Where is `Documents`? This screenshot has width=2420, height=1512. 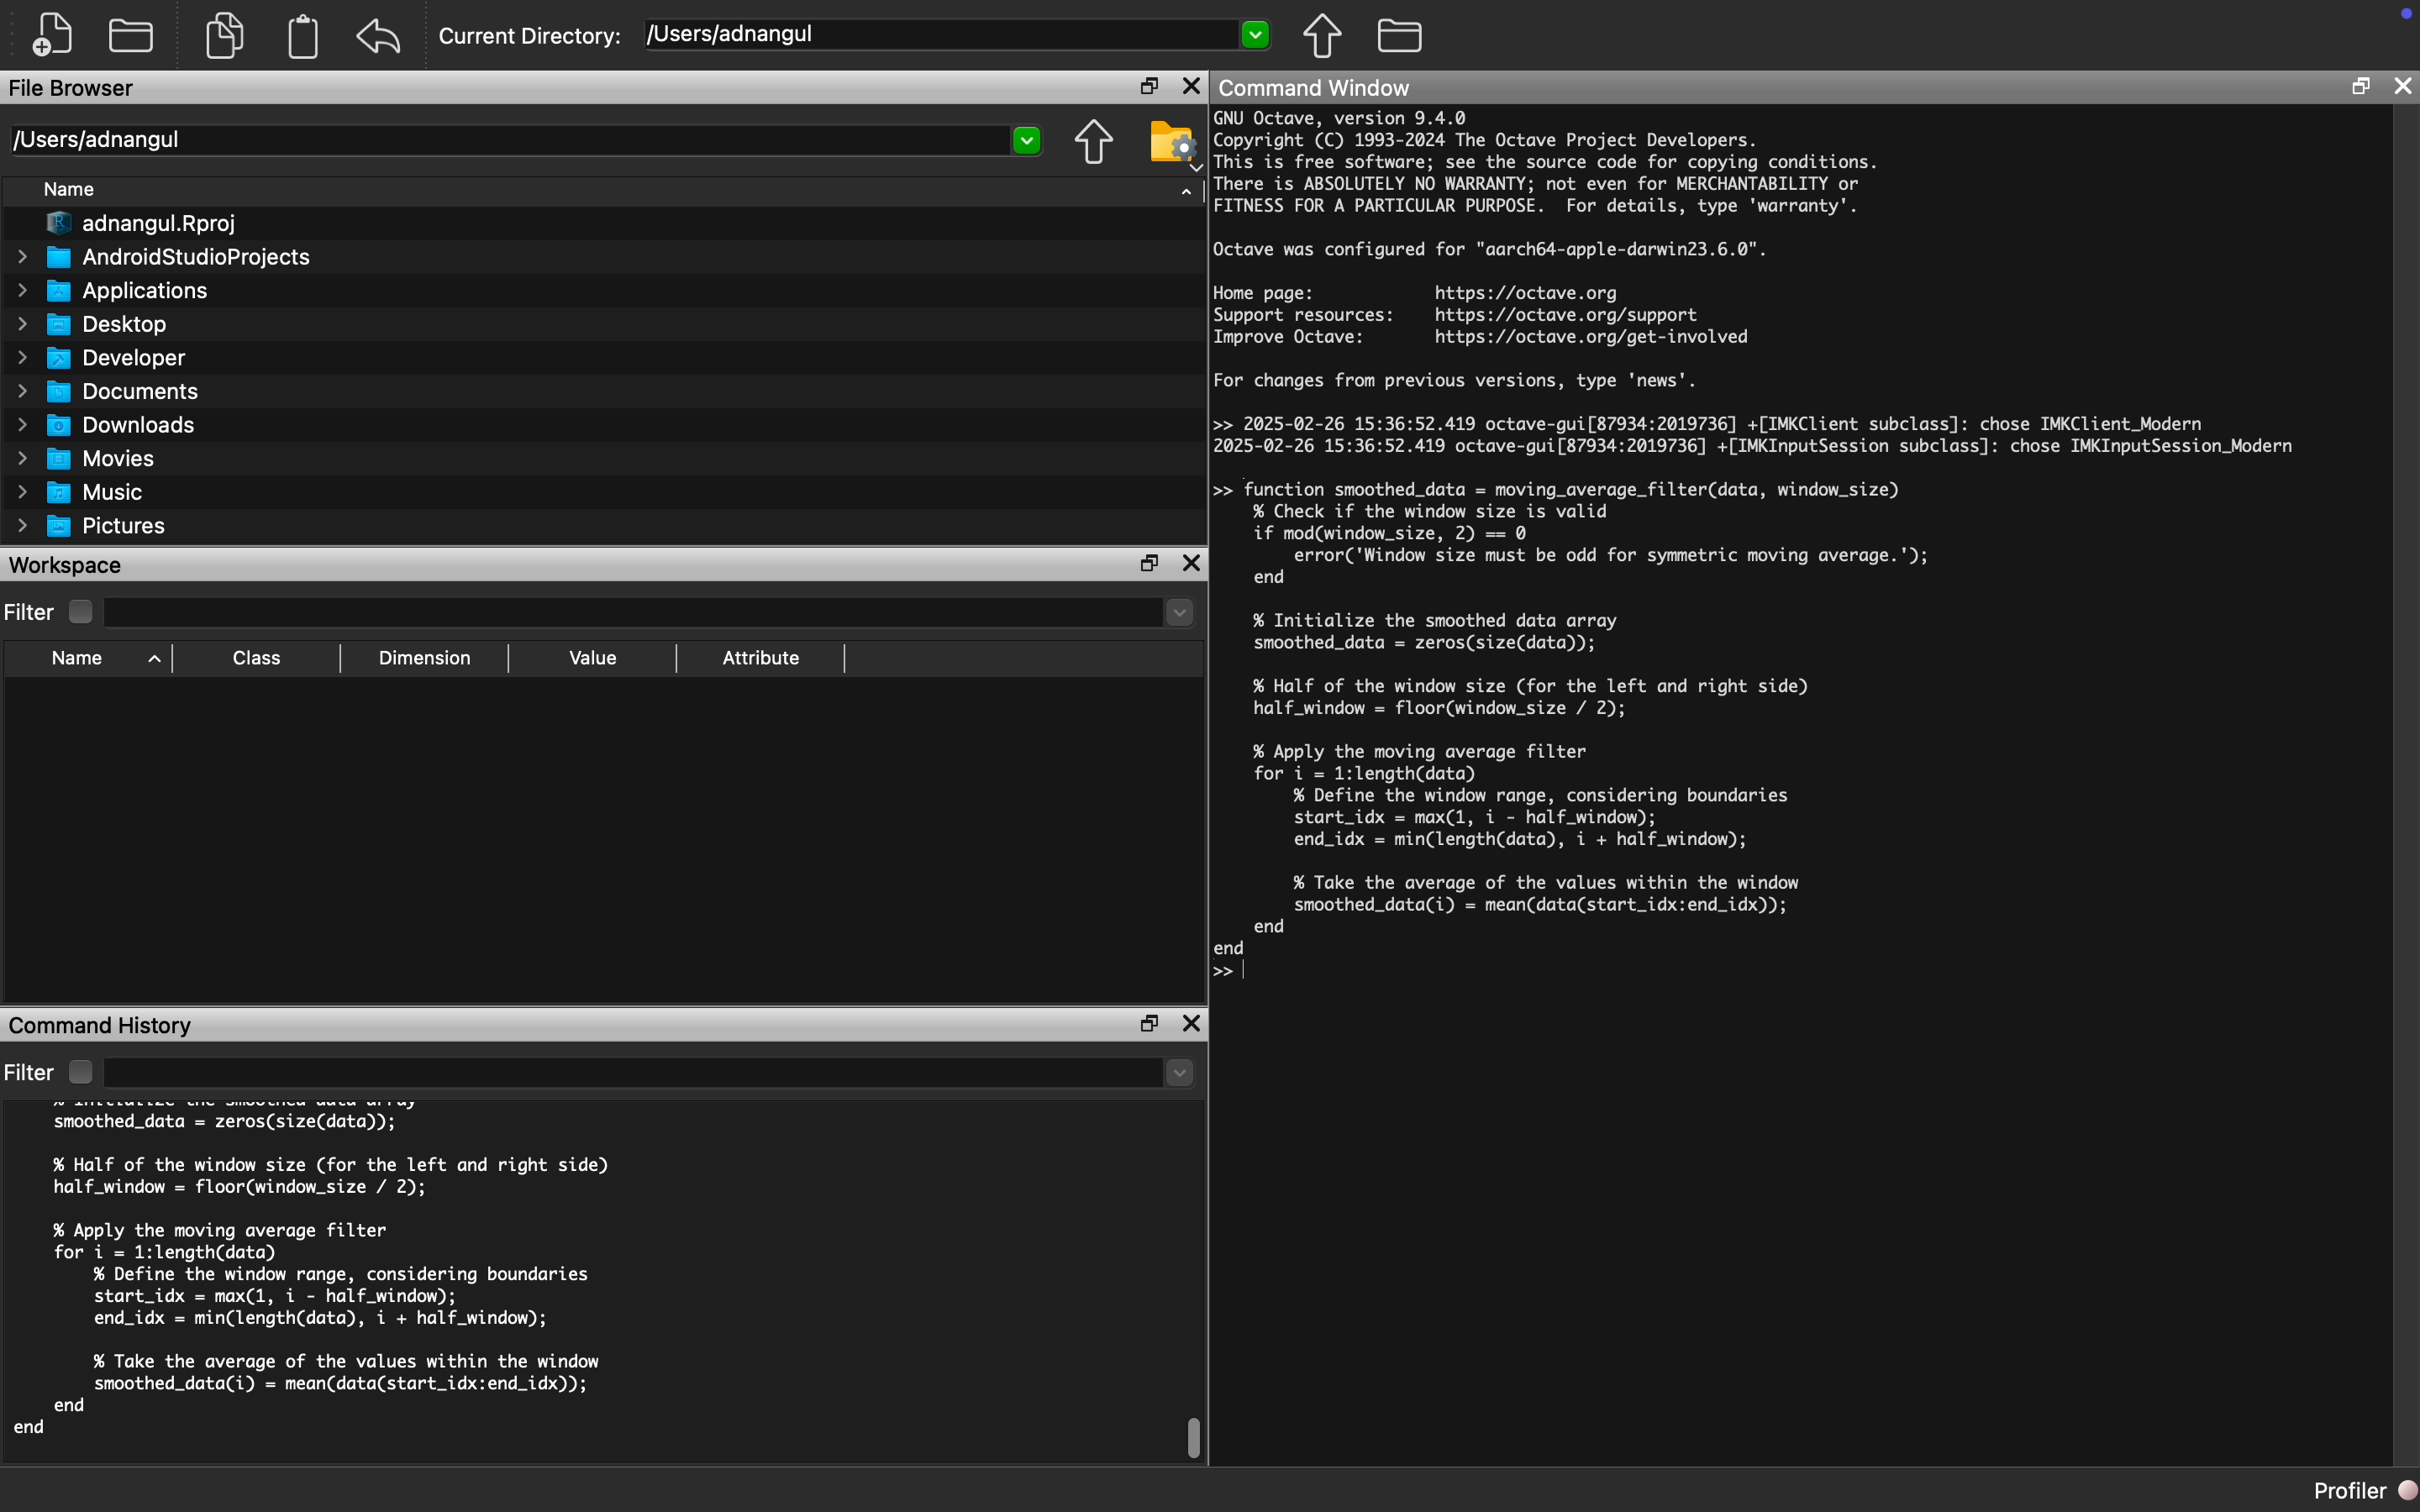
Documents is located at coordinates (112, 393).